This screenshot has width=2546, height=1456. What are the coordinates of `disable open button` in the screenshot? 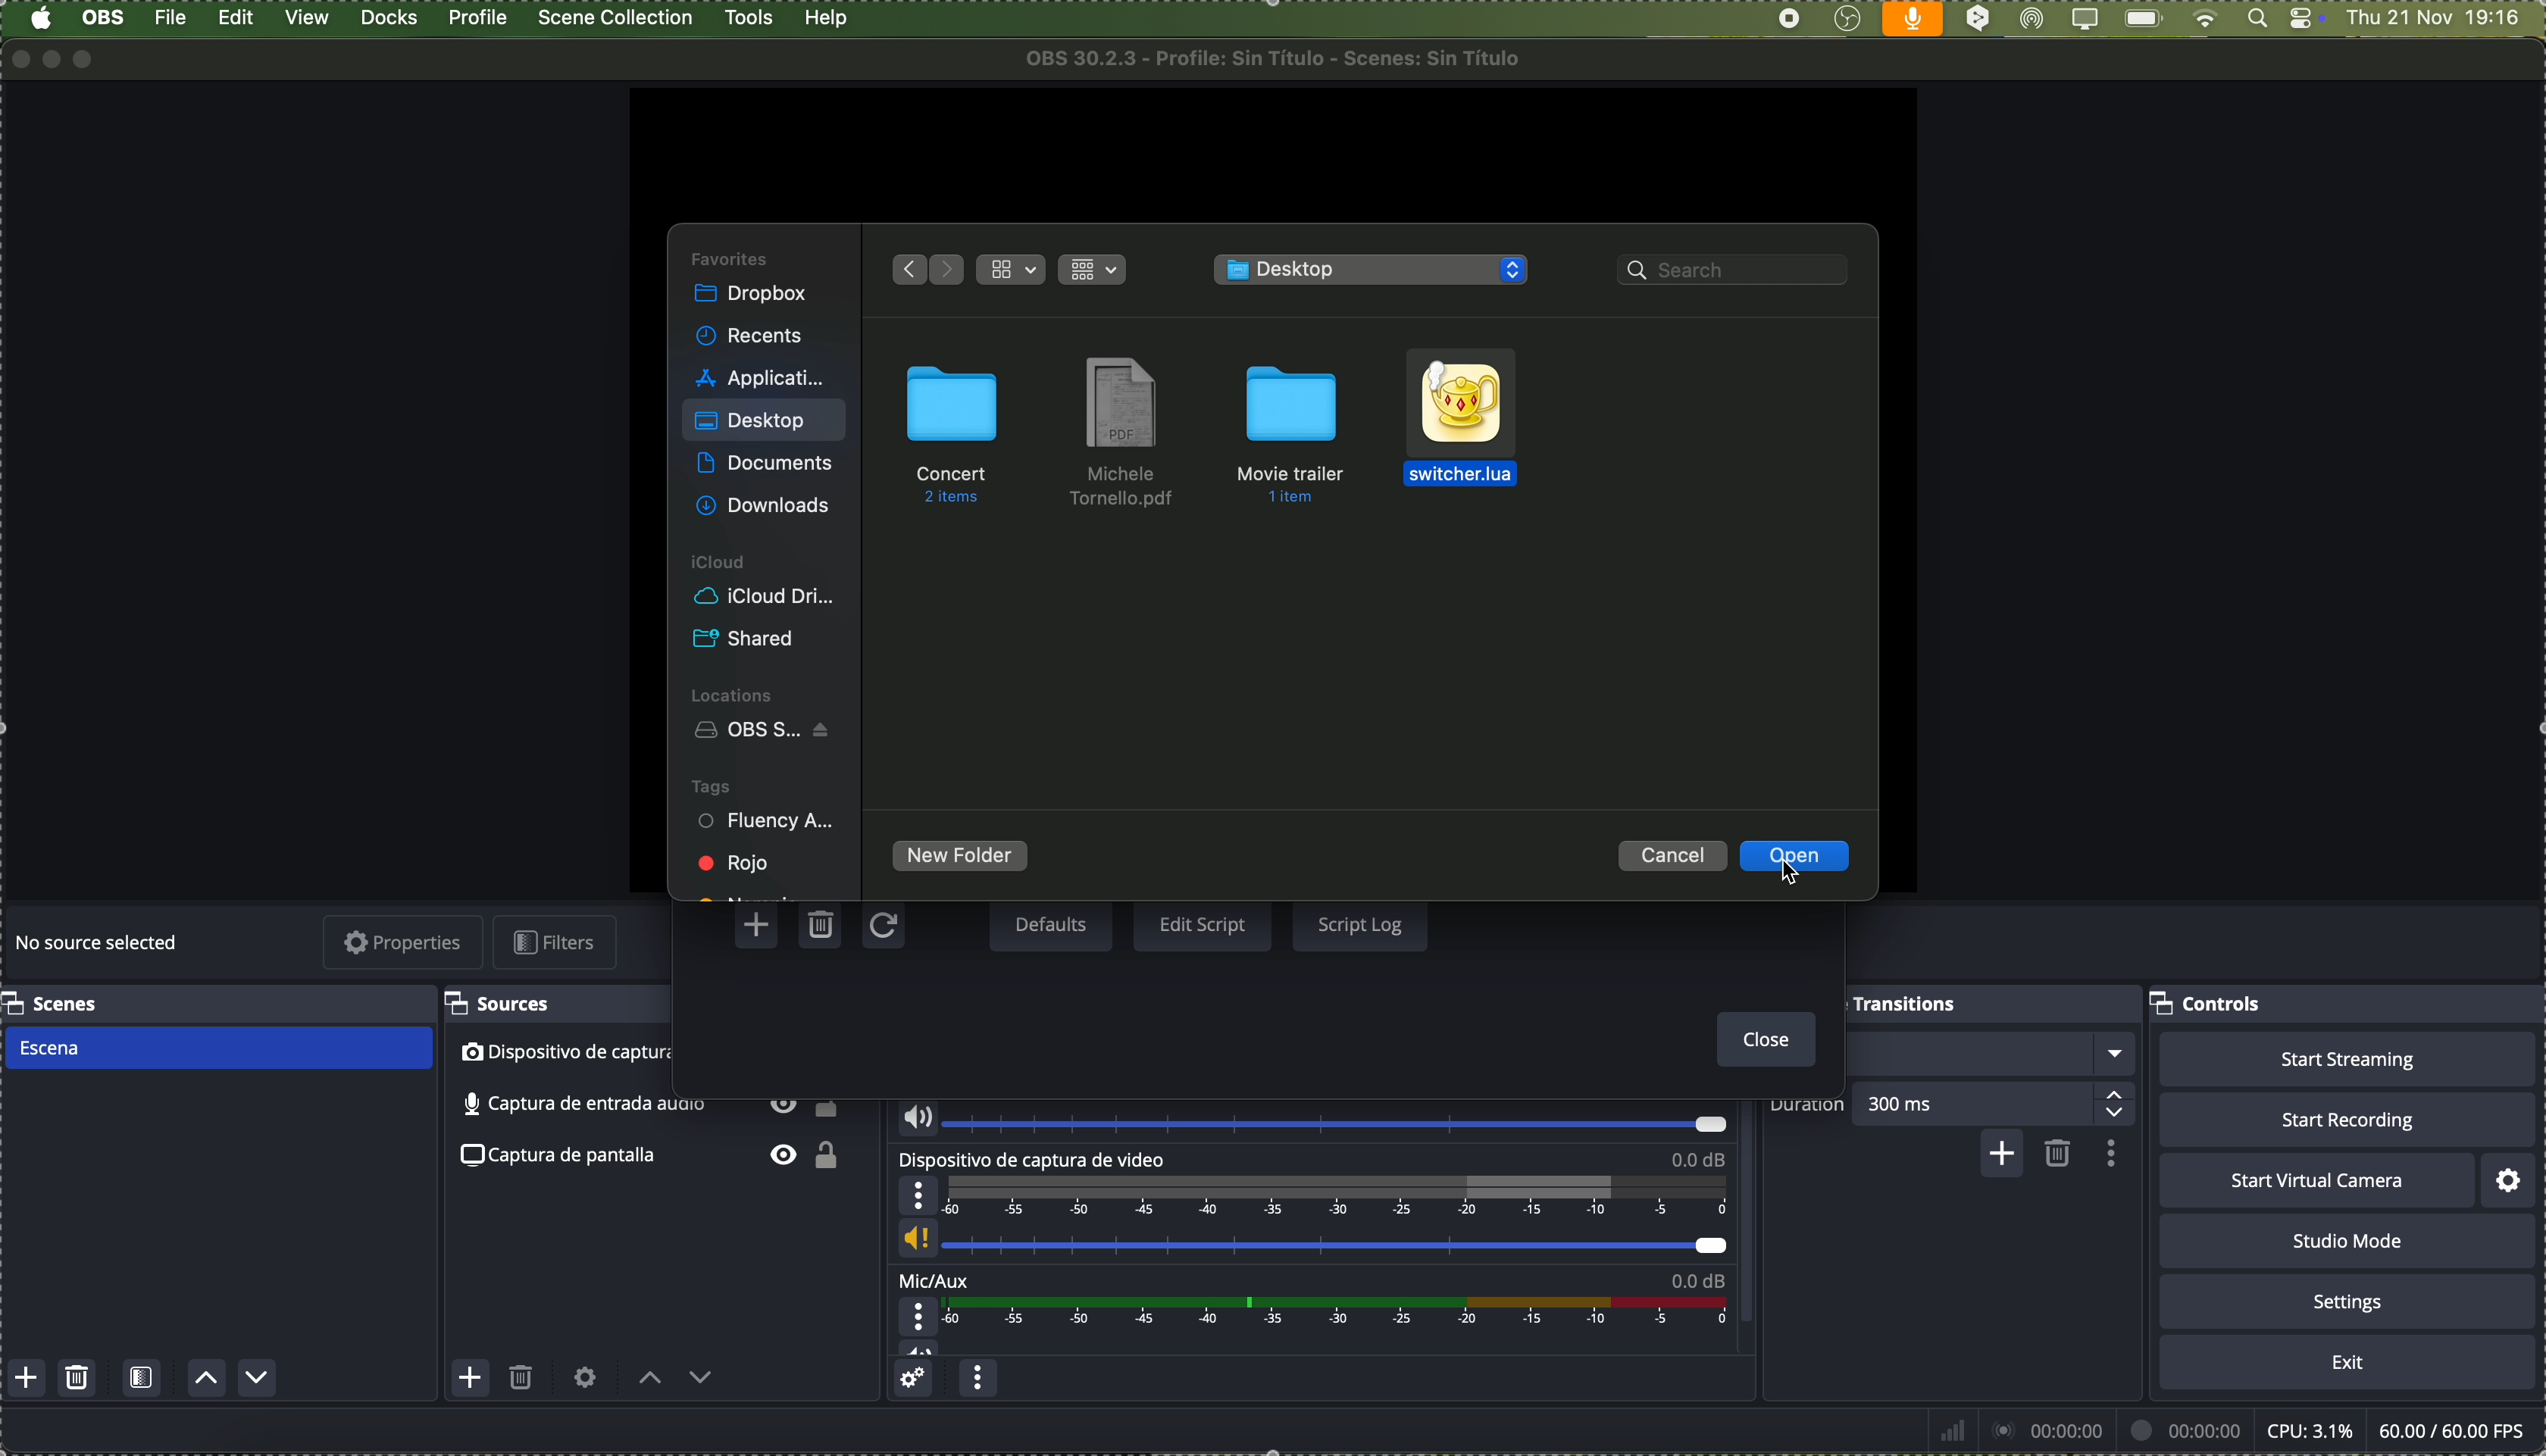 It's located at (1795, 857).